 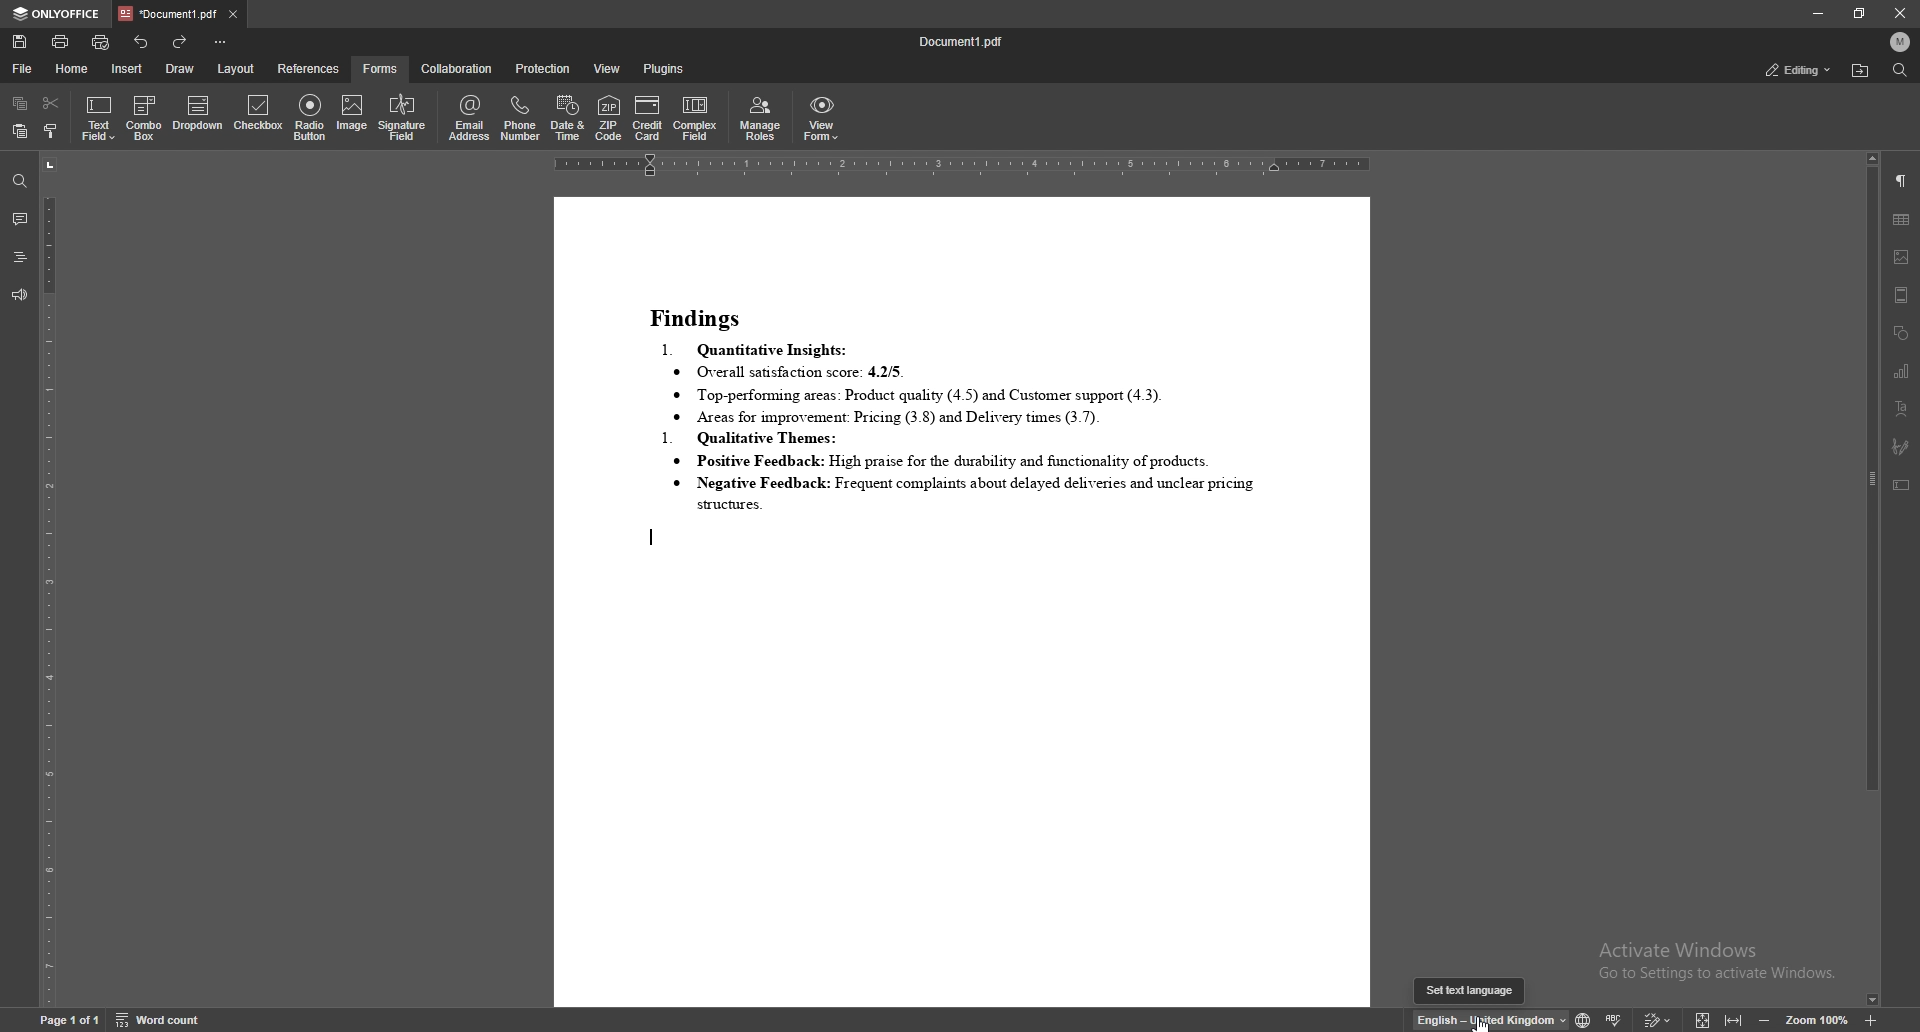 What do you see at coordinates (962, 166) in the screenshot?
I see `horizontal scale` at bounding box center [962, 166].